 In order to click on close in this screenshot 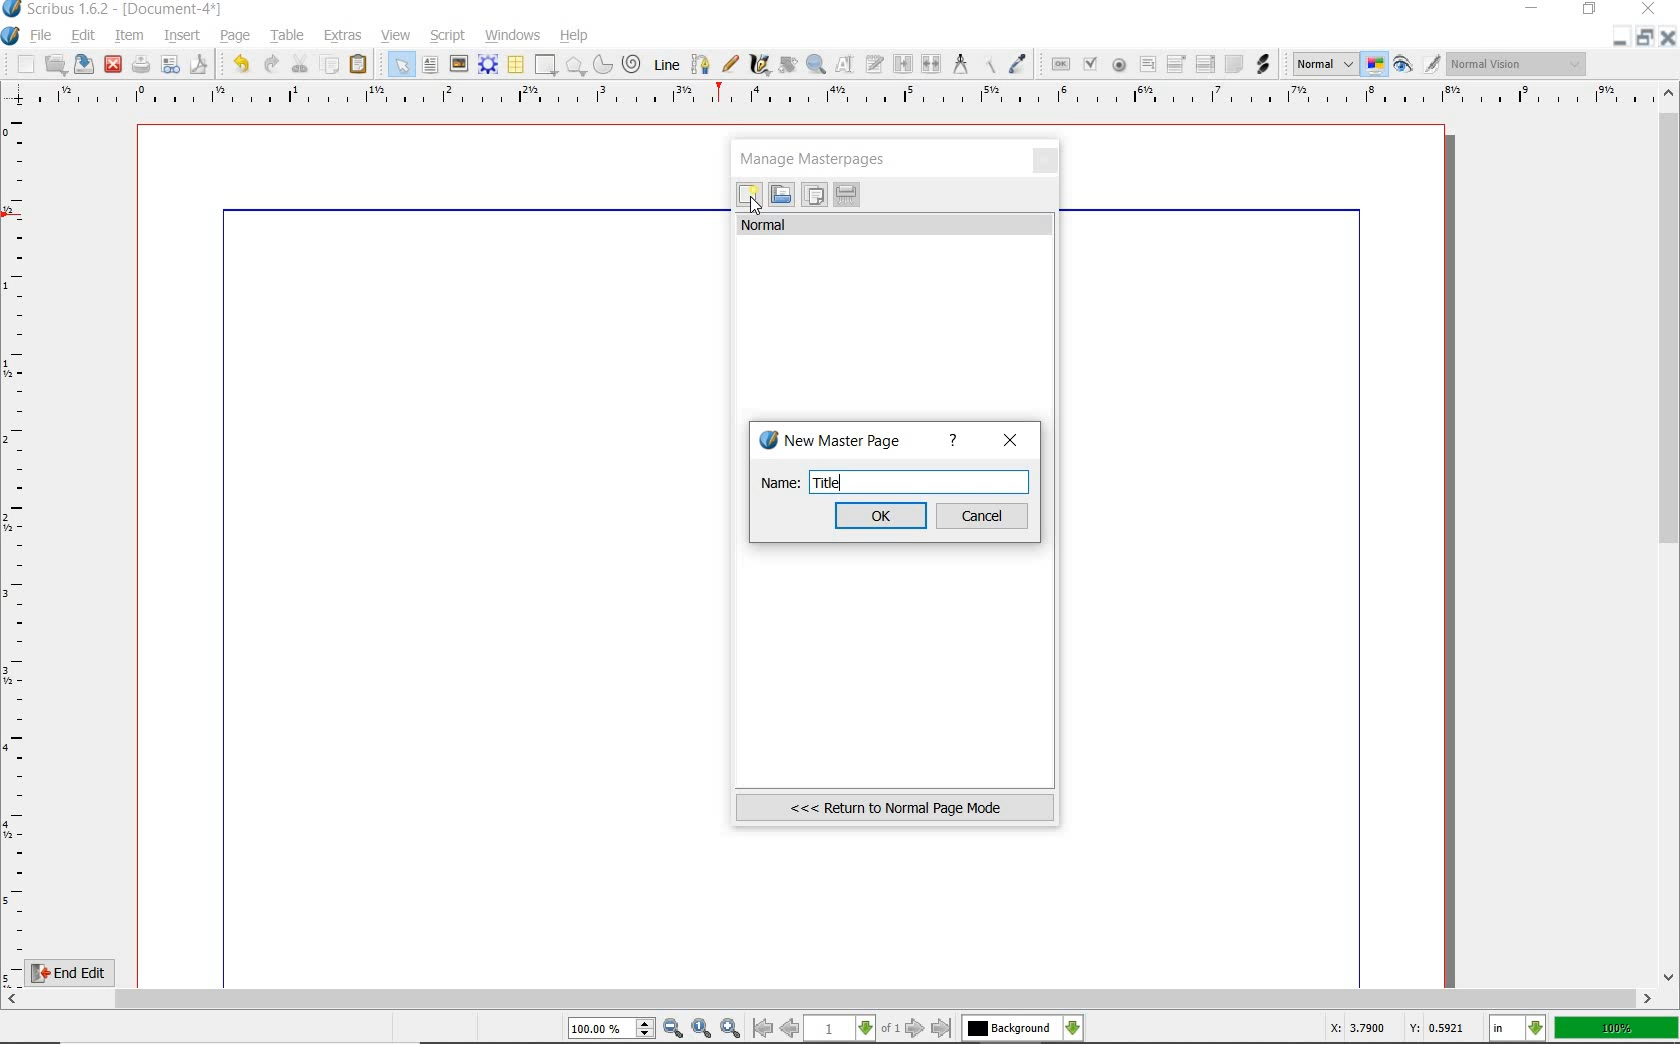, I will do `click(1047, 162)`.